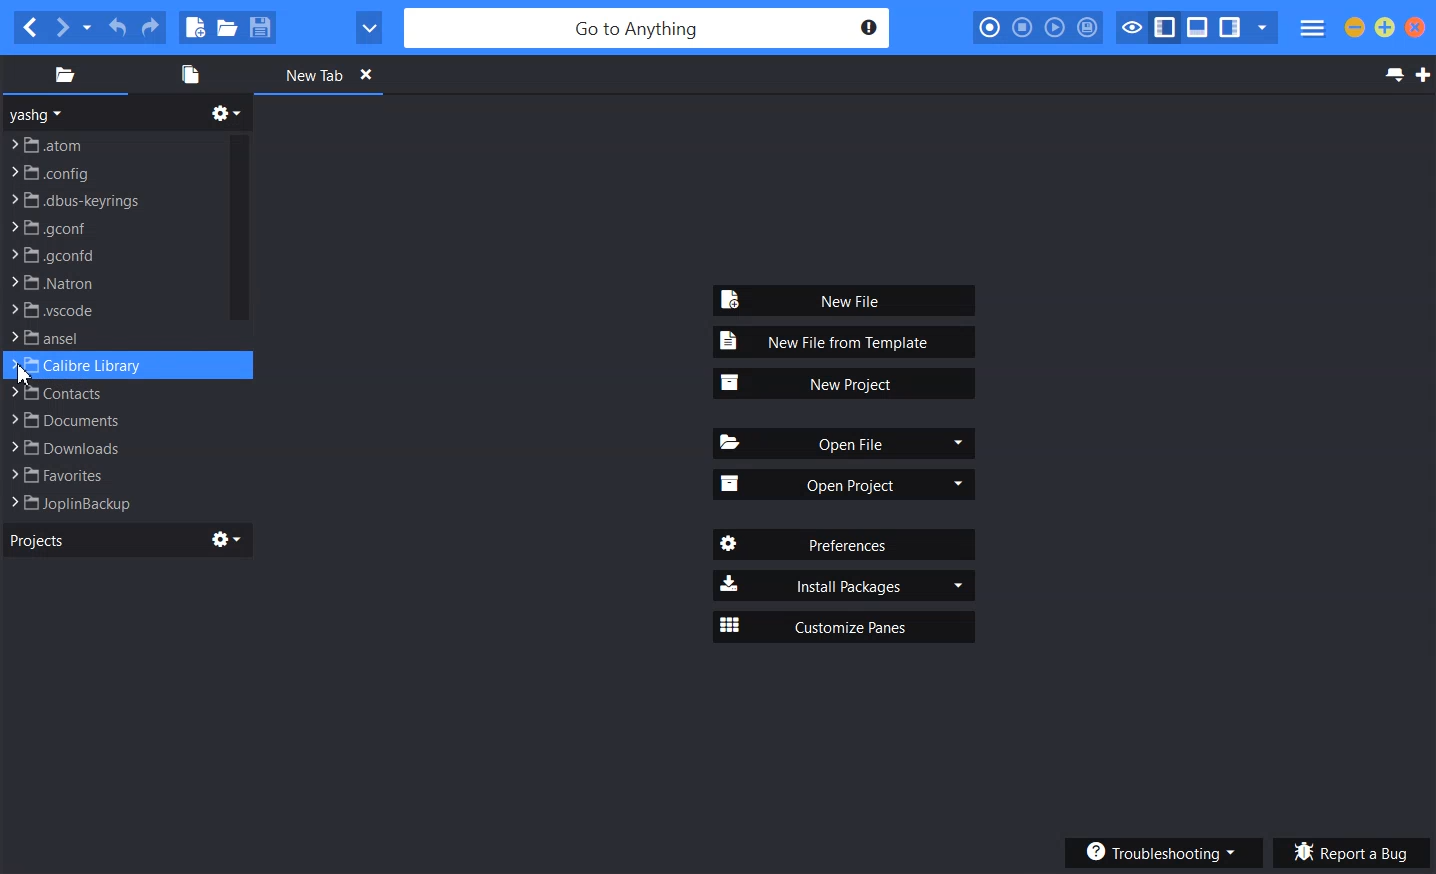 The width and height of the screenshot is (1436, 874). What do you see at coordinates (1352, 853) in the screenshot?
I see `Report a bug` at bounding box center [1352, 853].